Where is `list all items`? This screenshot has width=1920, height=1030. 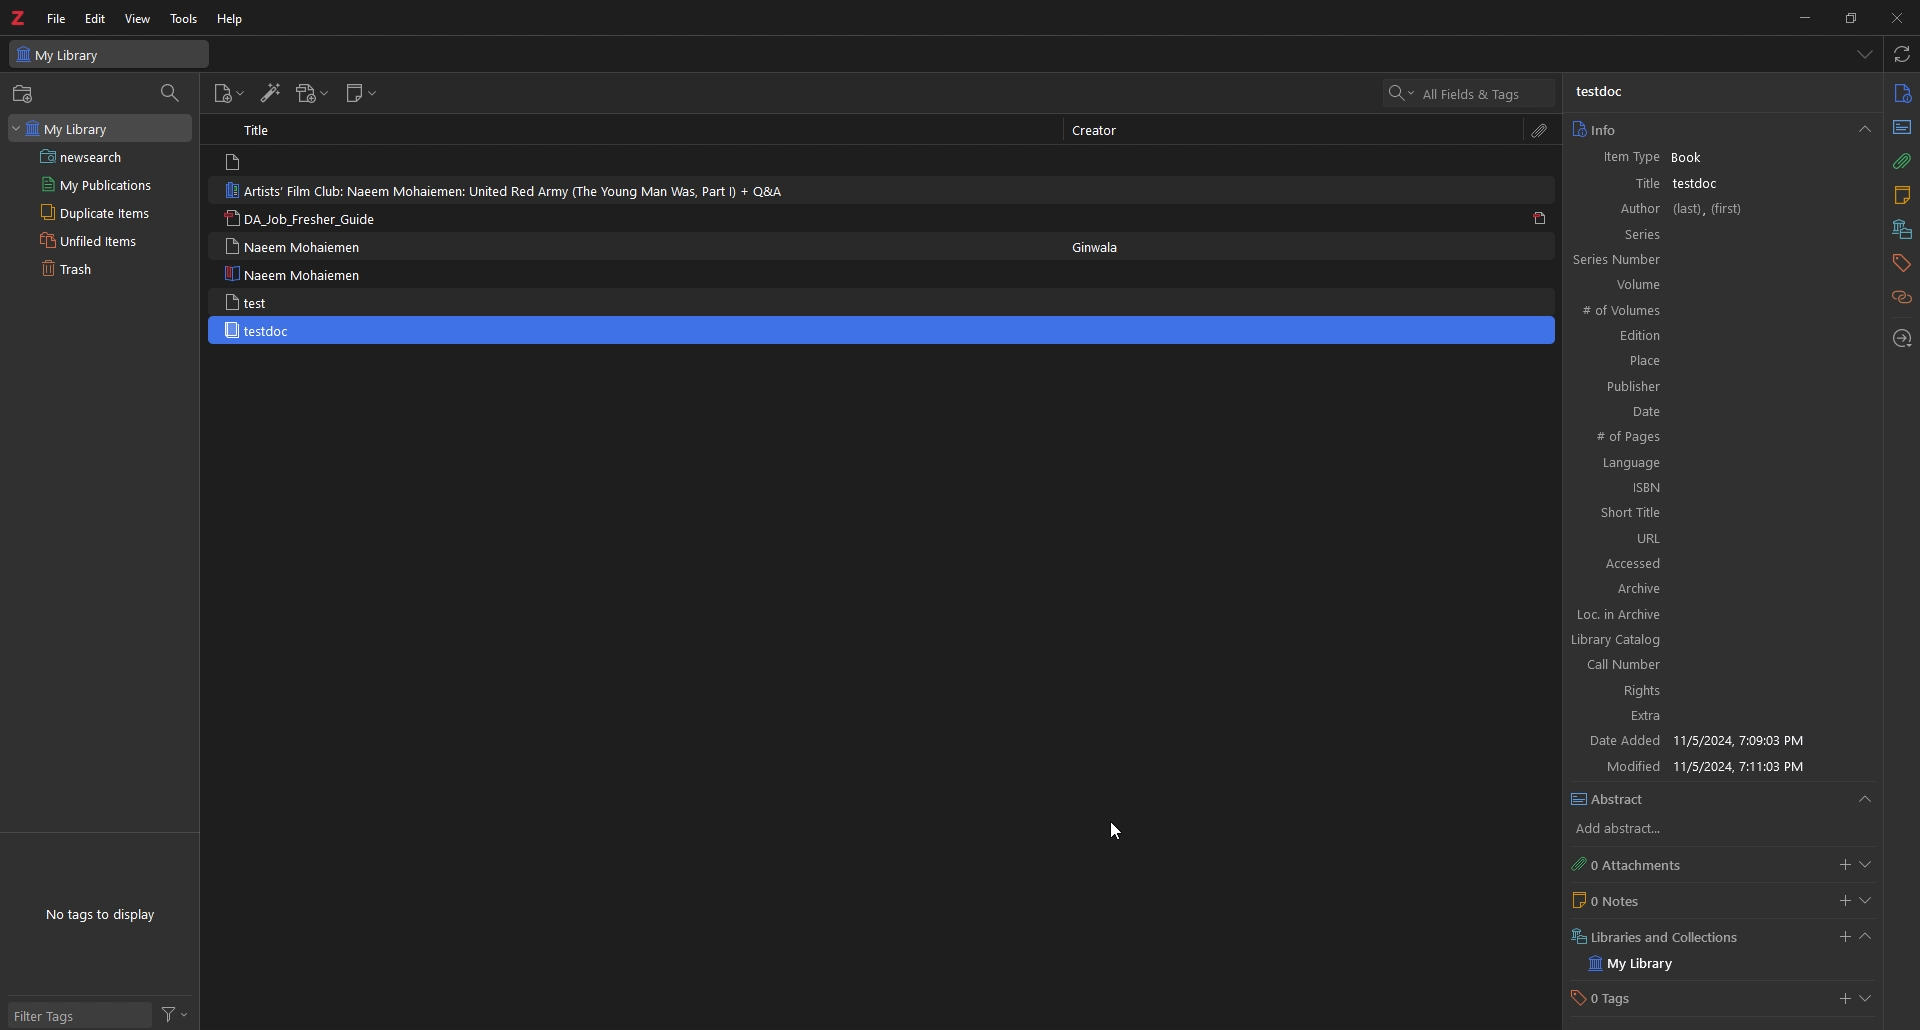 list all items is located at coordinates (1866, 54).